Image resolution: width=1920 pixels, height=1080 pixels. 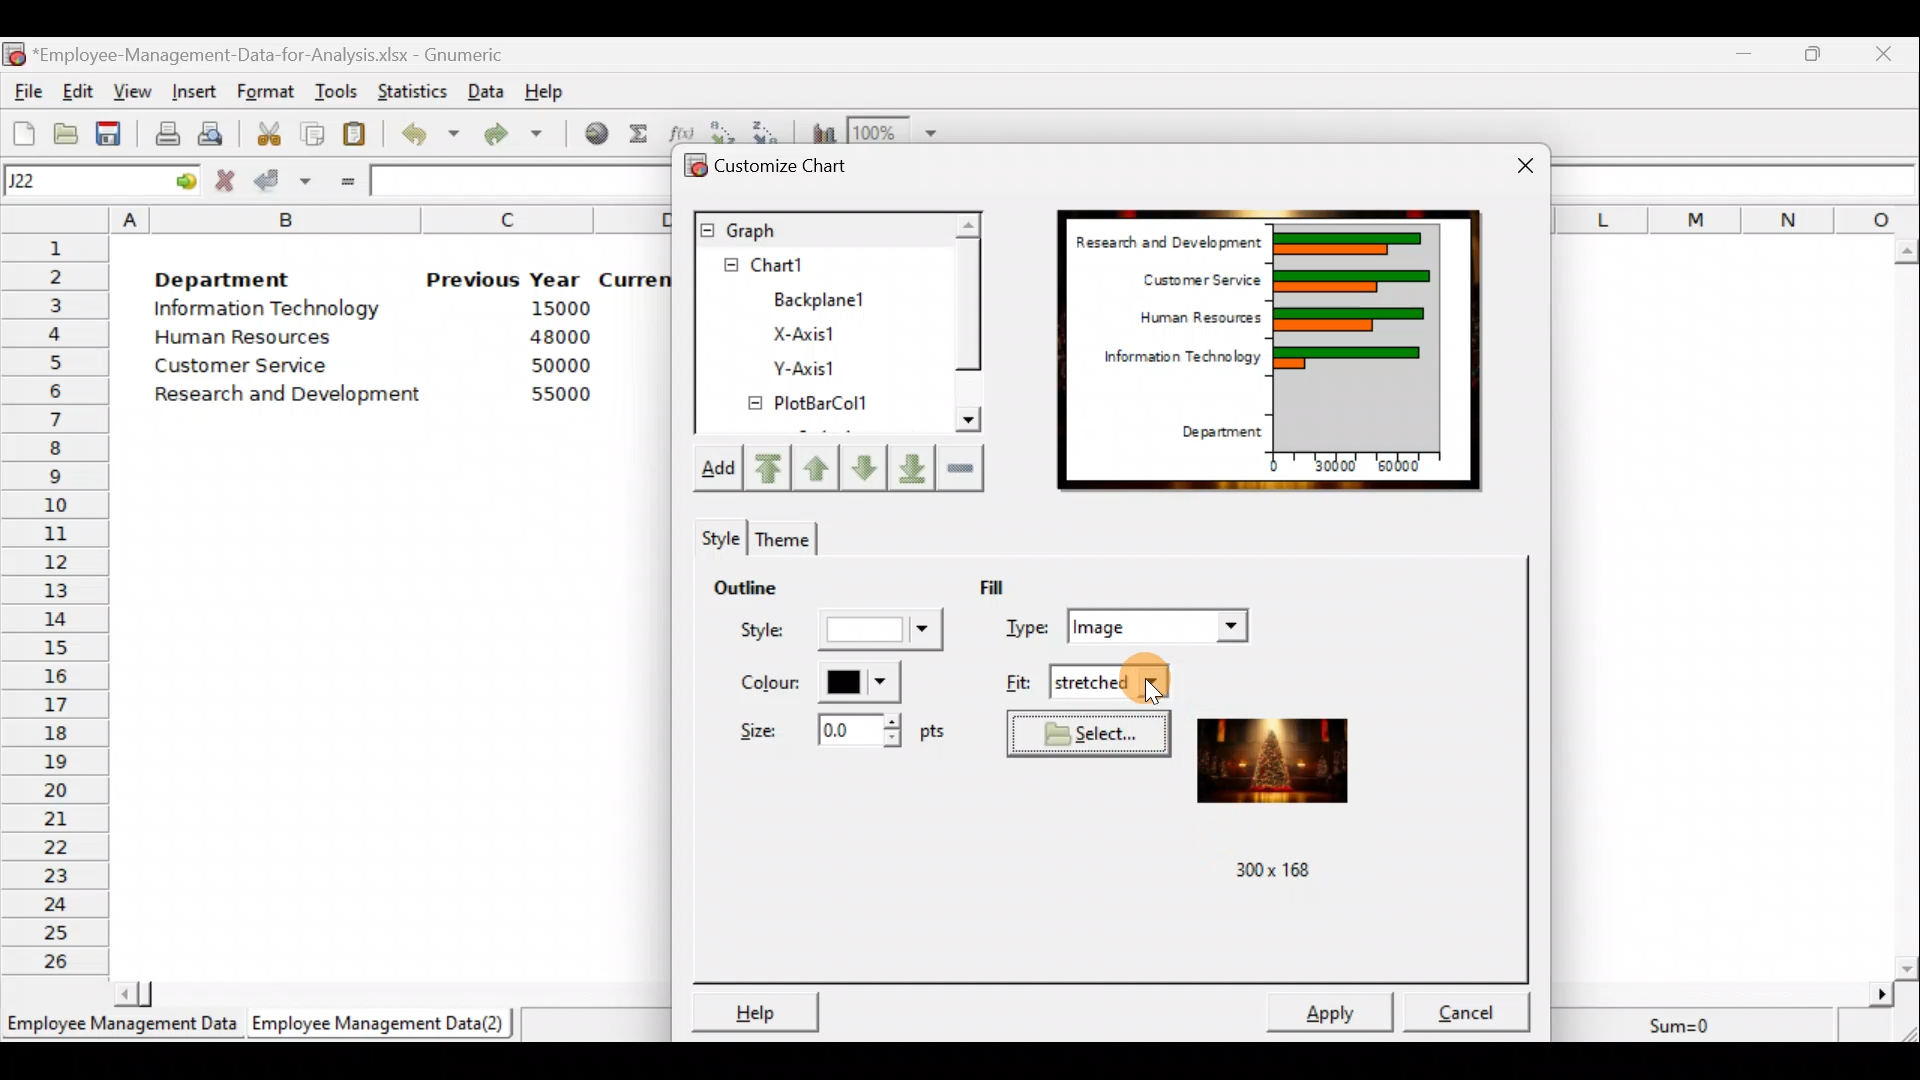 I want to click on 15000, so click(x=554, y=312).